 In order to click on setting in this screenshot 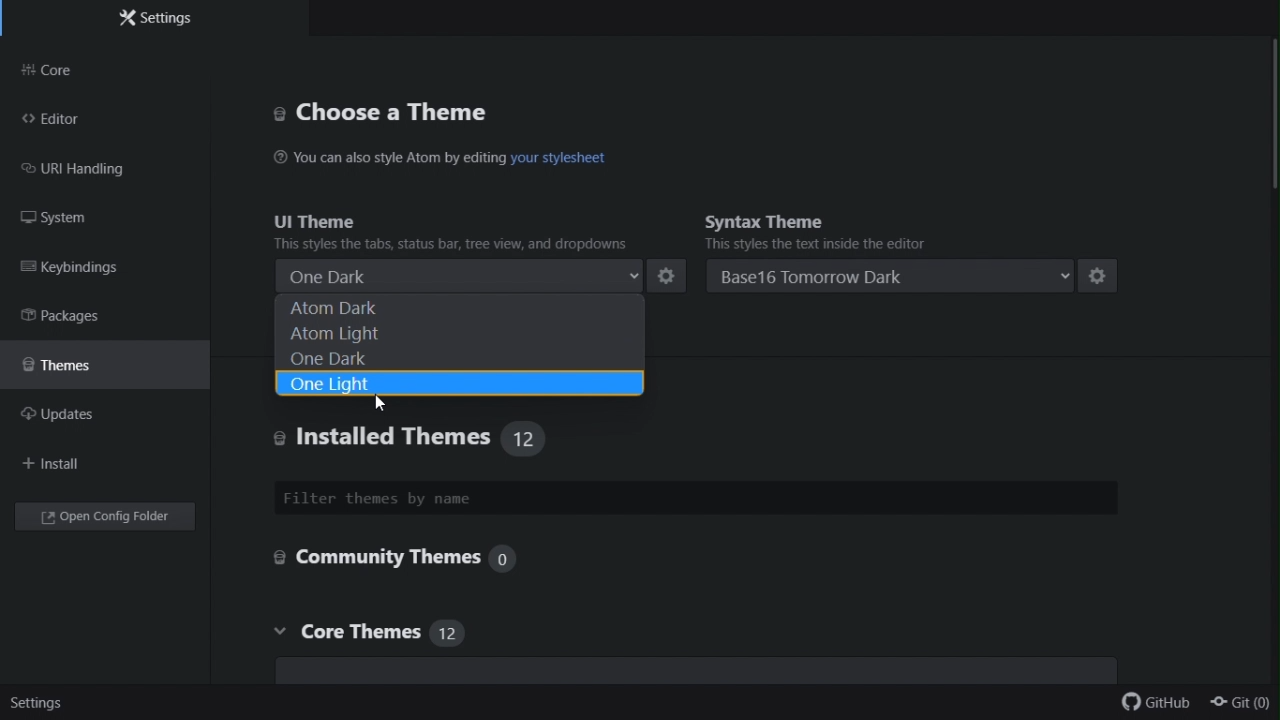, I will do `click(1100, 277)`.